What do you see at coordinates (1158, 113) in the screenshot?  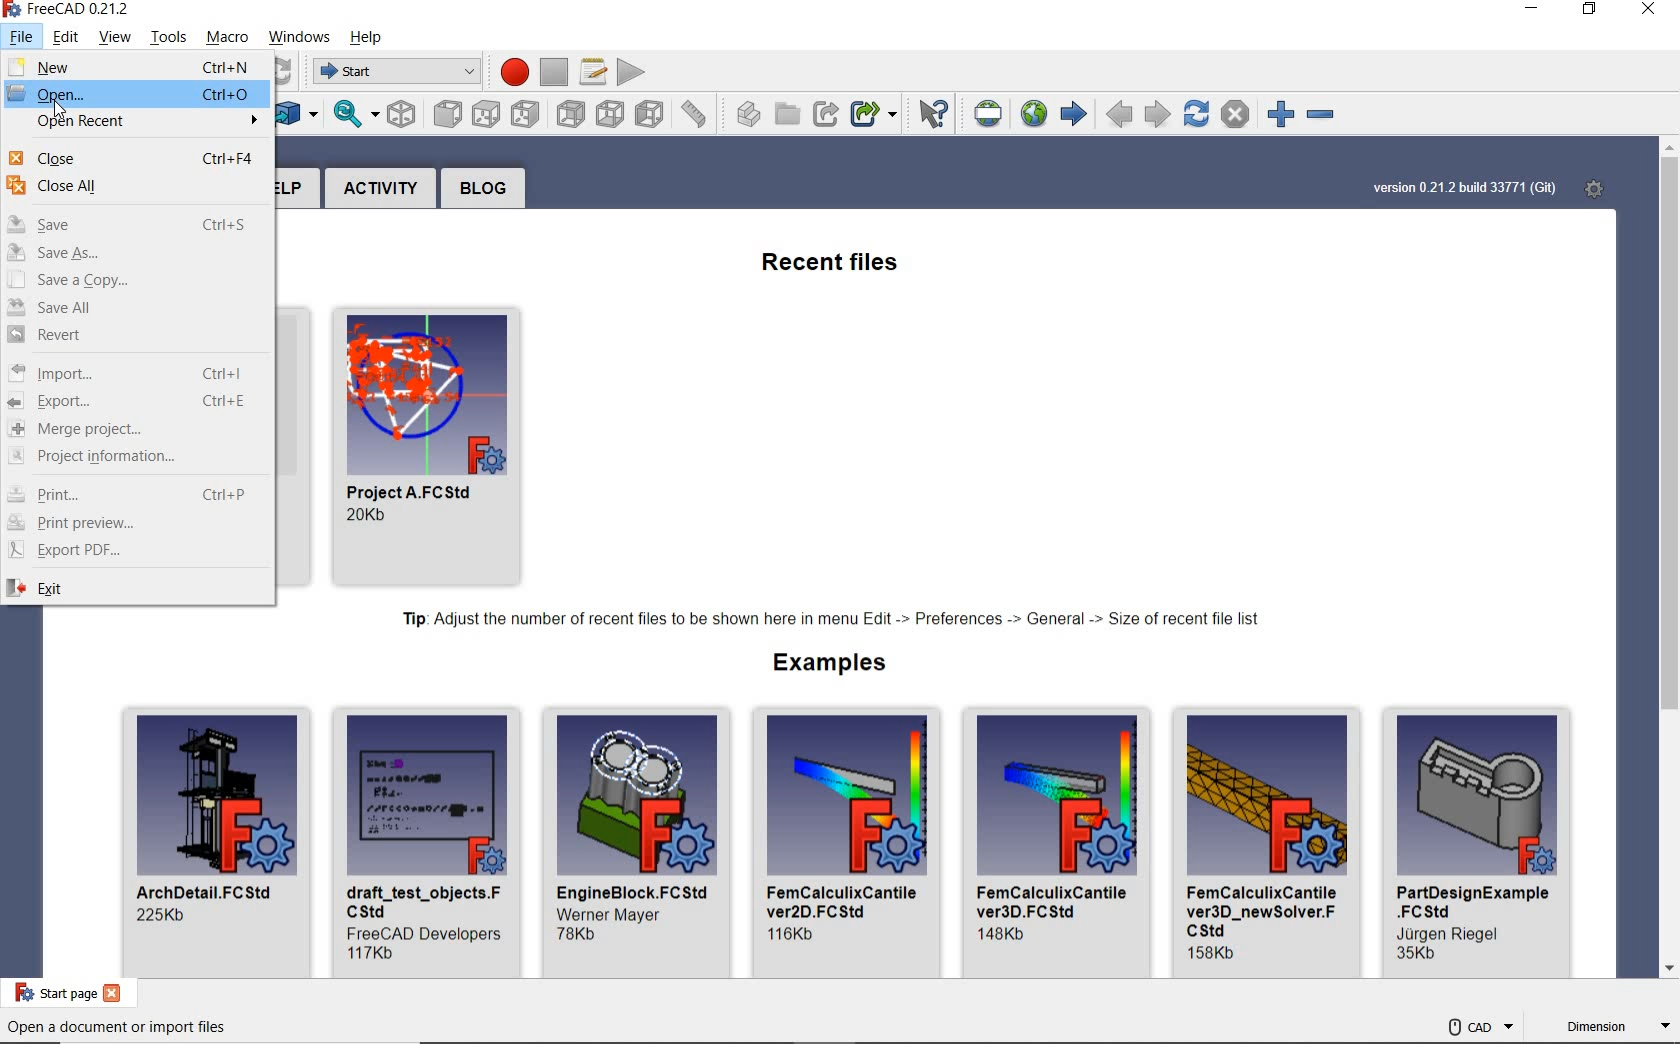 I see `NEXT PAGE` at bounding box center [1158, 113].